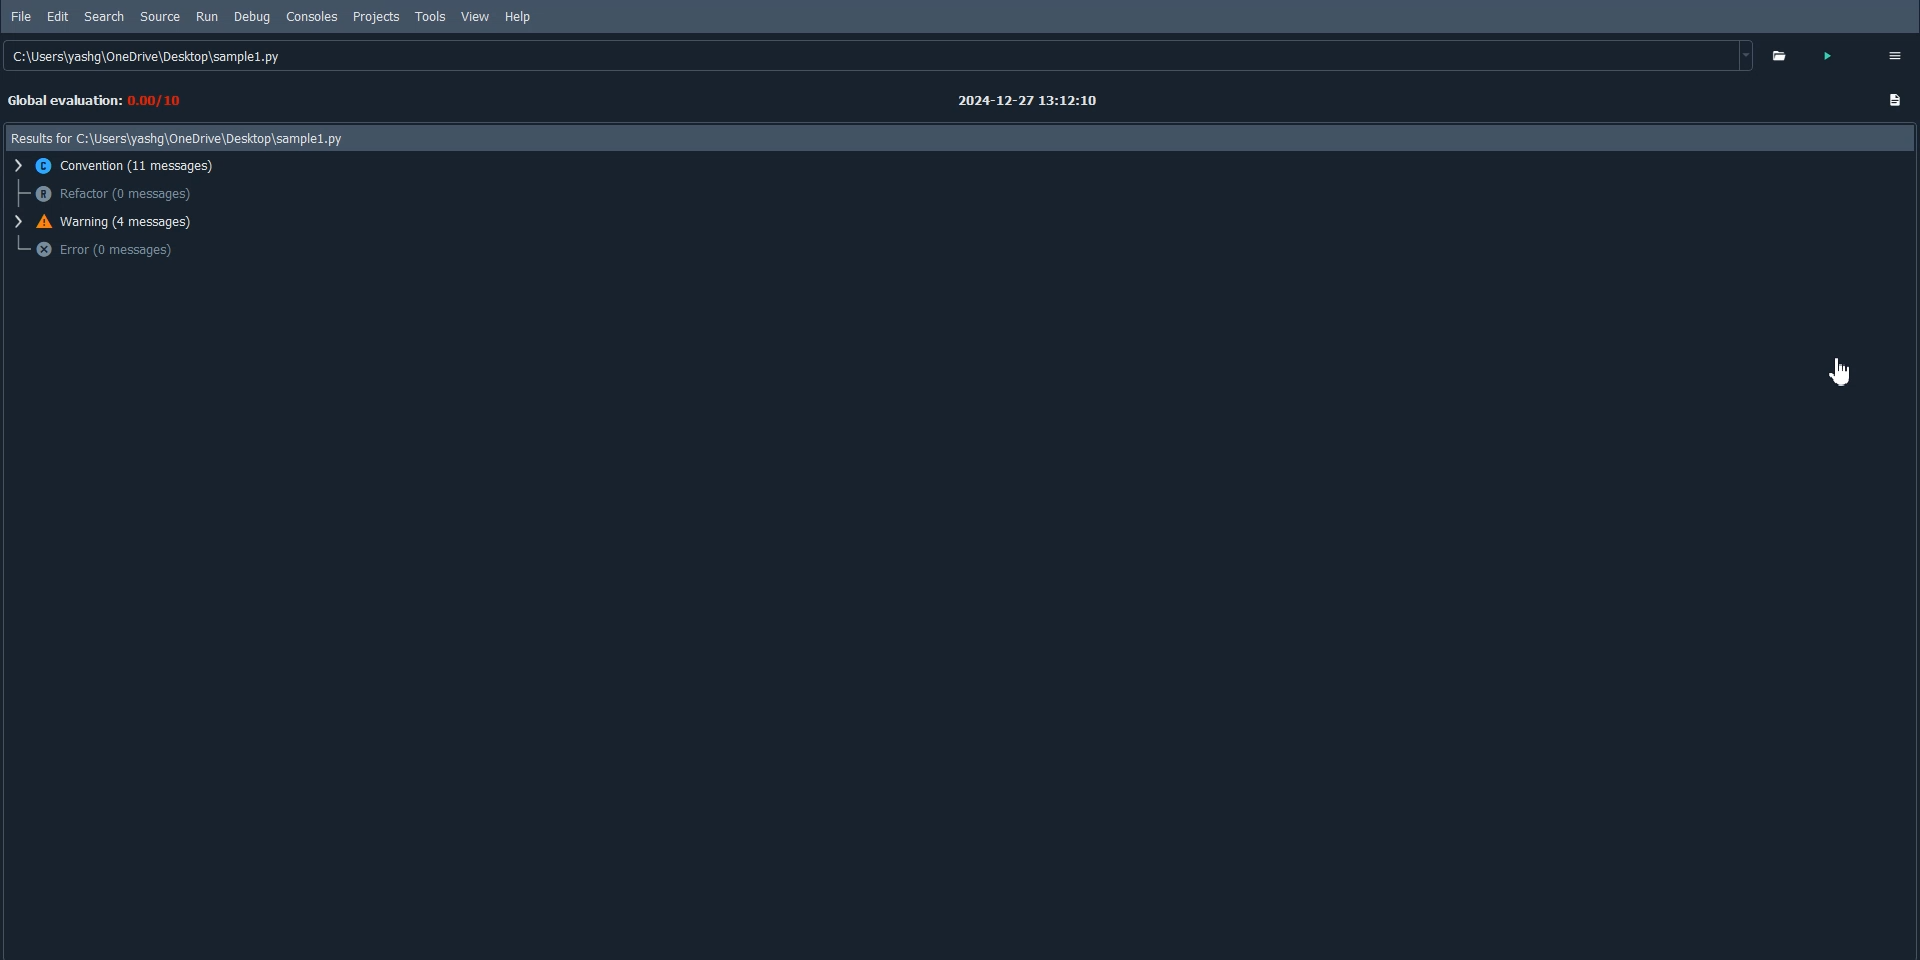 This screenshot has height=960, width=1920. What do you see at coordinates (1035, 101) in the screenshot?
I see `2024-12-27 13:12:10` at bounding box center [1035, 101].